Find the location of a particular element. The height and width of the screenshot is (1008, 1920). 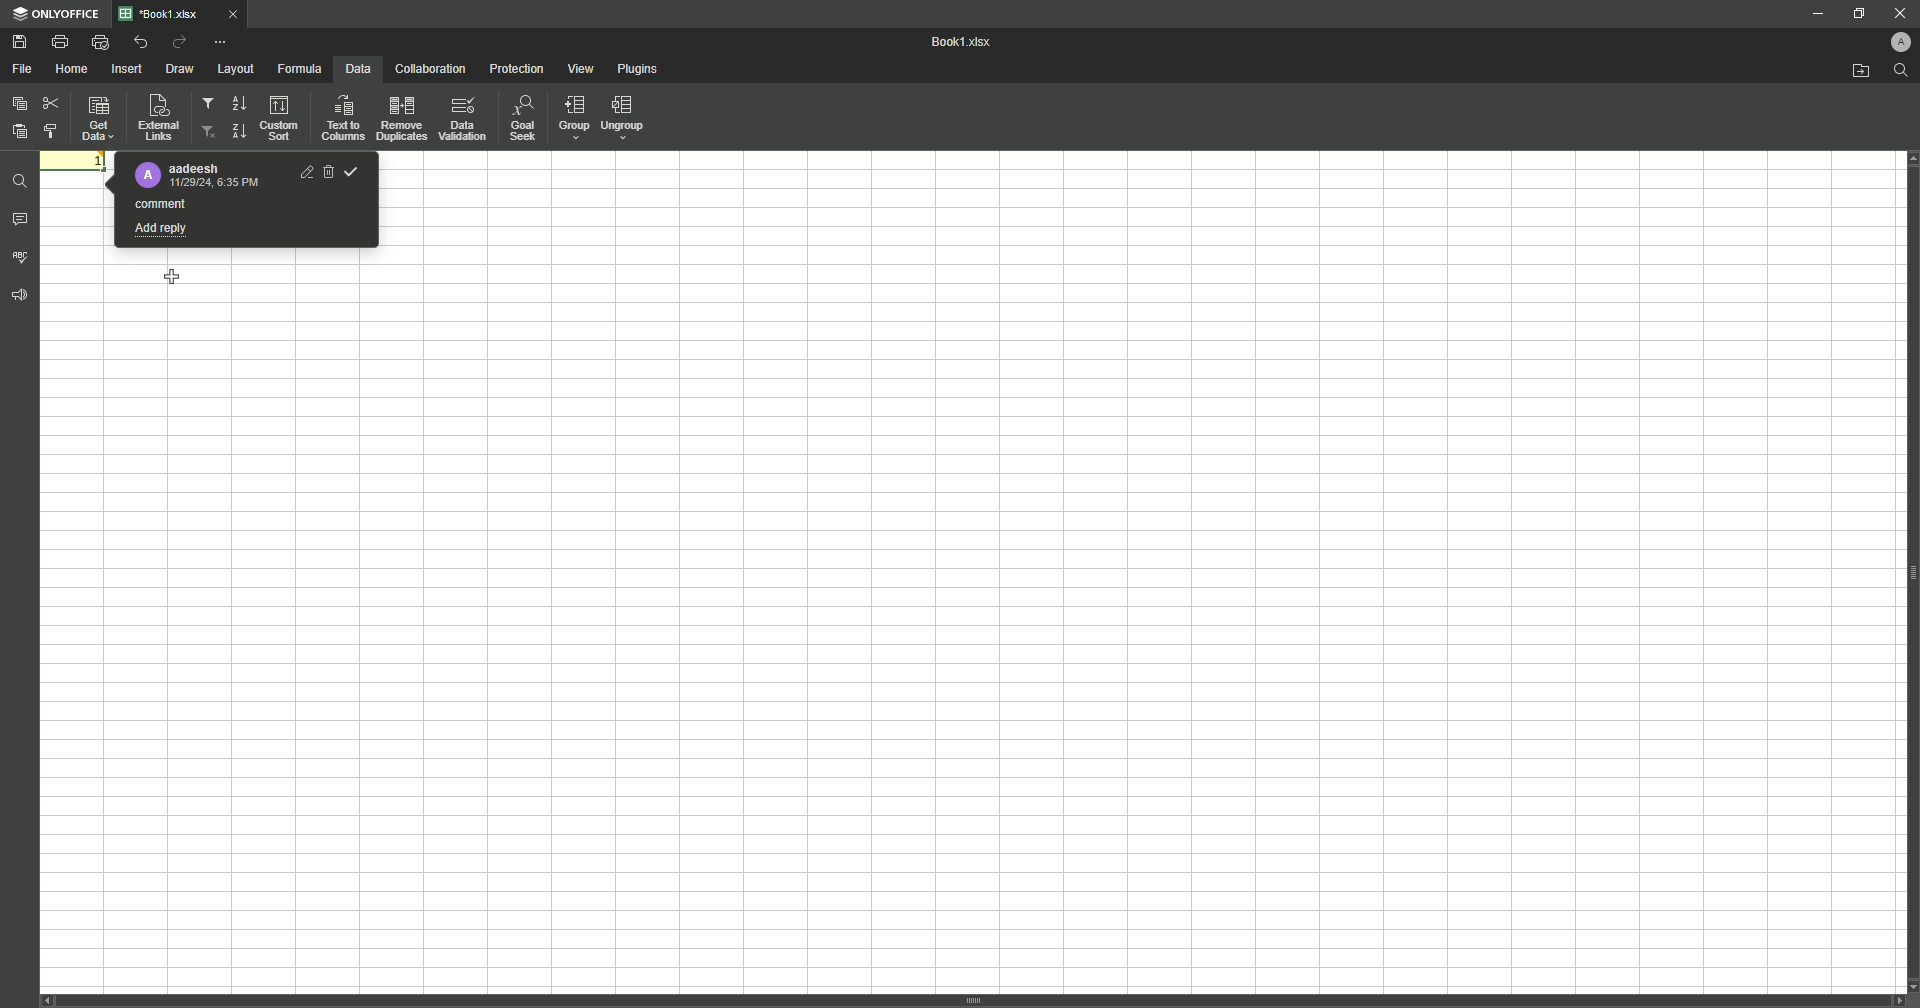

Remove Duplicates is located at coordinates (401, 118).